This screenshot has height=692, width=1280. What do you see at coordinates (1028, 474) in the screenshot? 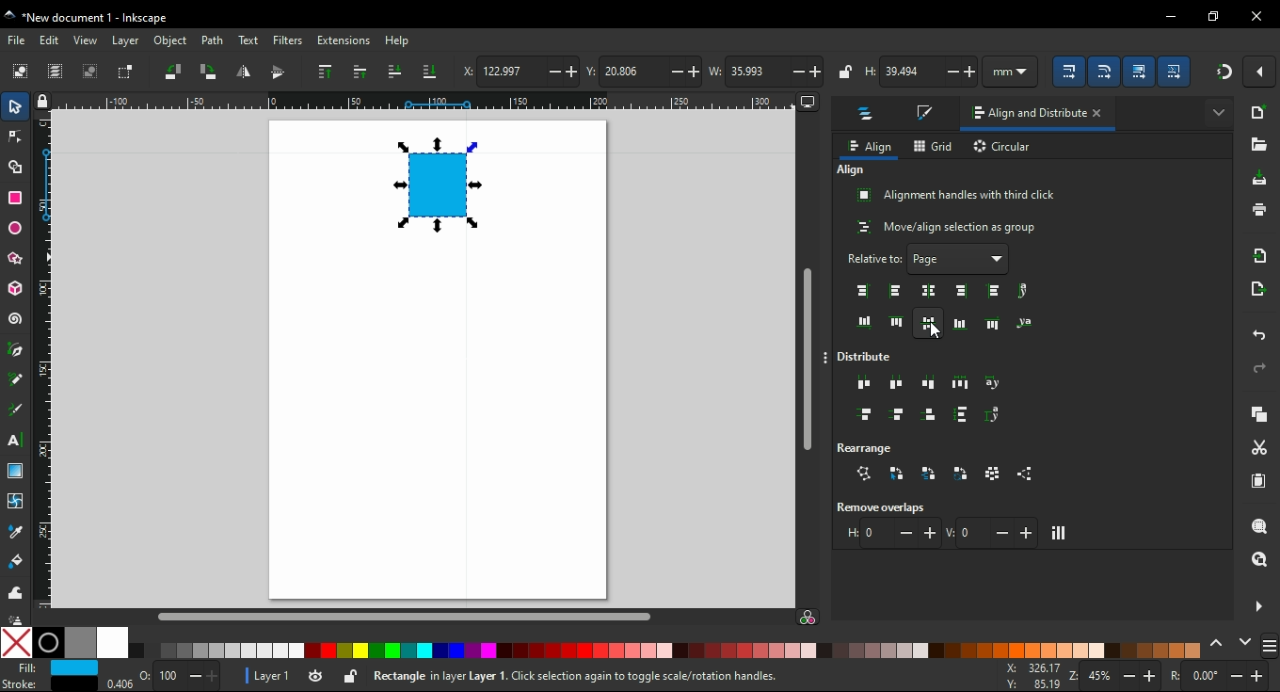
I see `unclump objects` at bounding box center [1028, 474].